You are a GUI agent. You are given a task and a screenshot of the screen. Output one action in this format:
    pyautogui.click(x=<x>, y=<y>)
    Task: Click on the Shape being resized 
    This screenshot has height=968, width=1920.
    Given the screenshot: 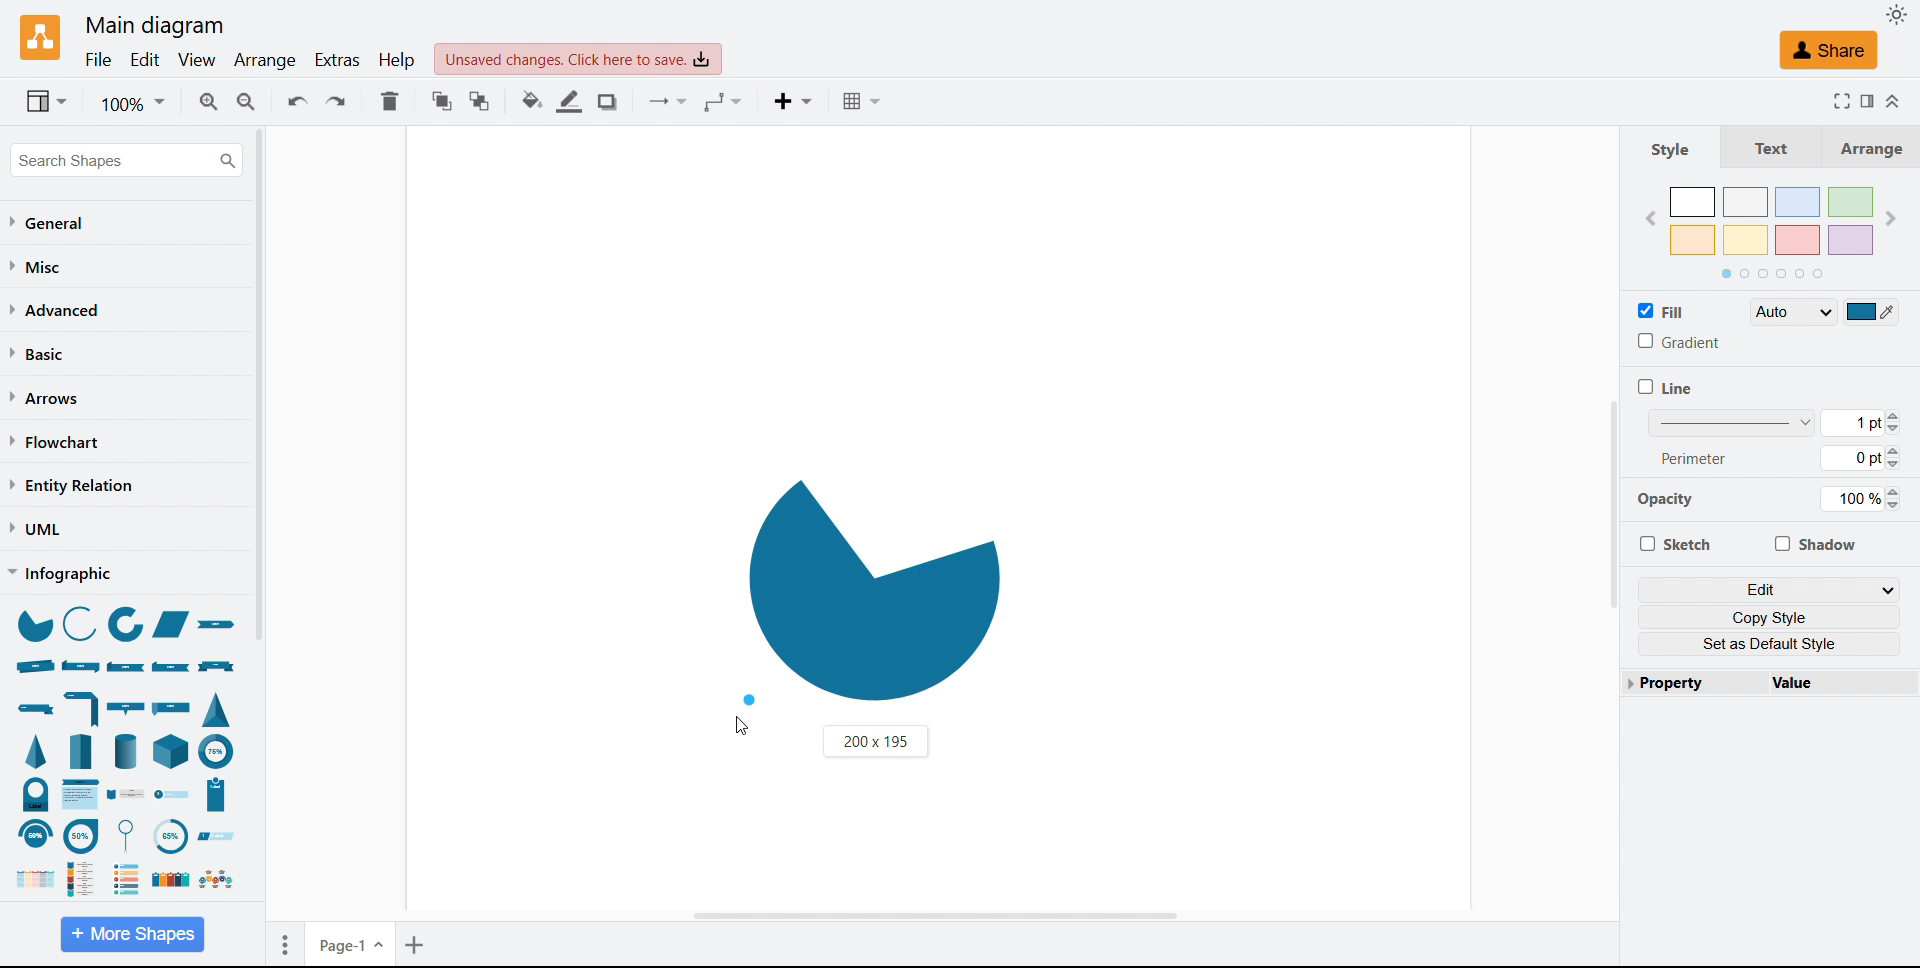 What is the action you would take?
    pyautogui.click(x=872, y=588)
    